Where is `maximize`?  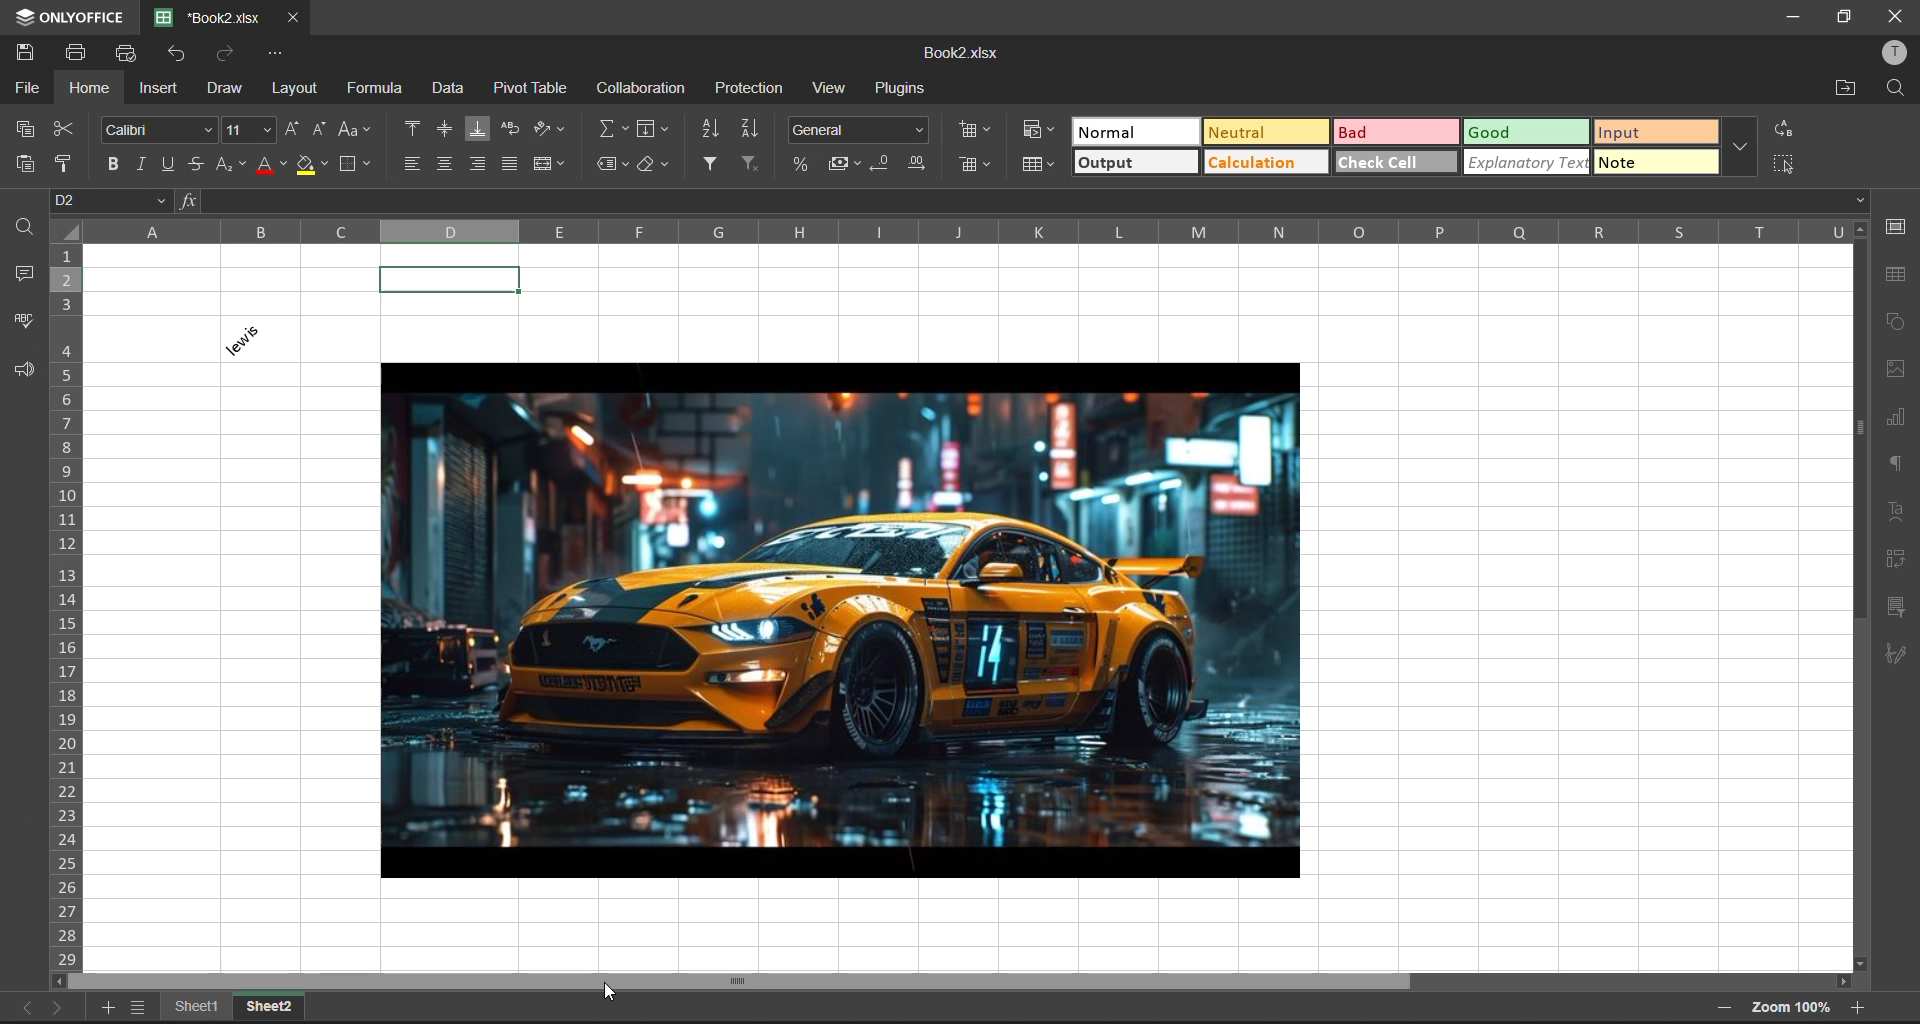 maximize is located at coordinates (1841, 18).